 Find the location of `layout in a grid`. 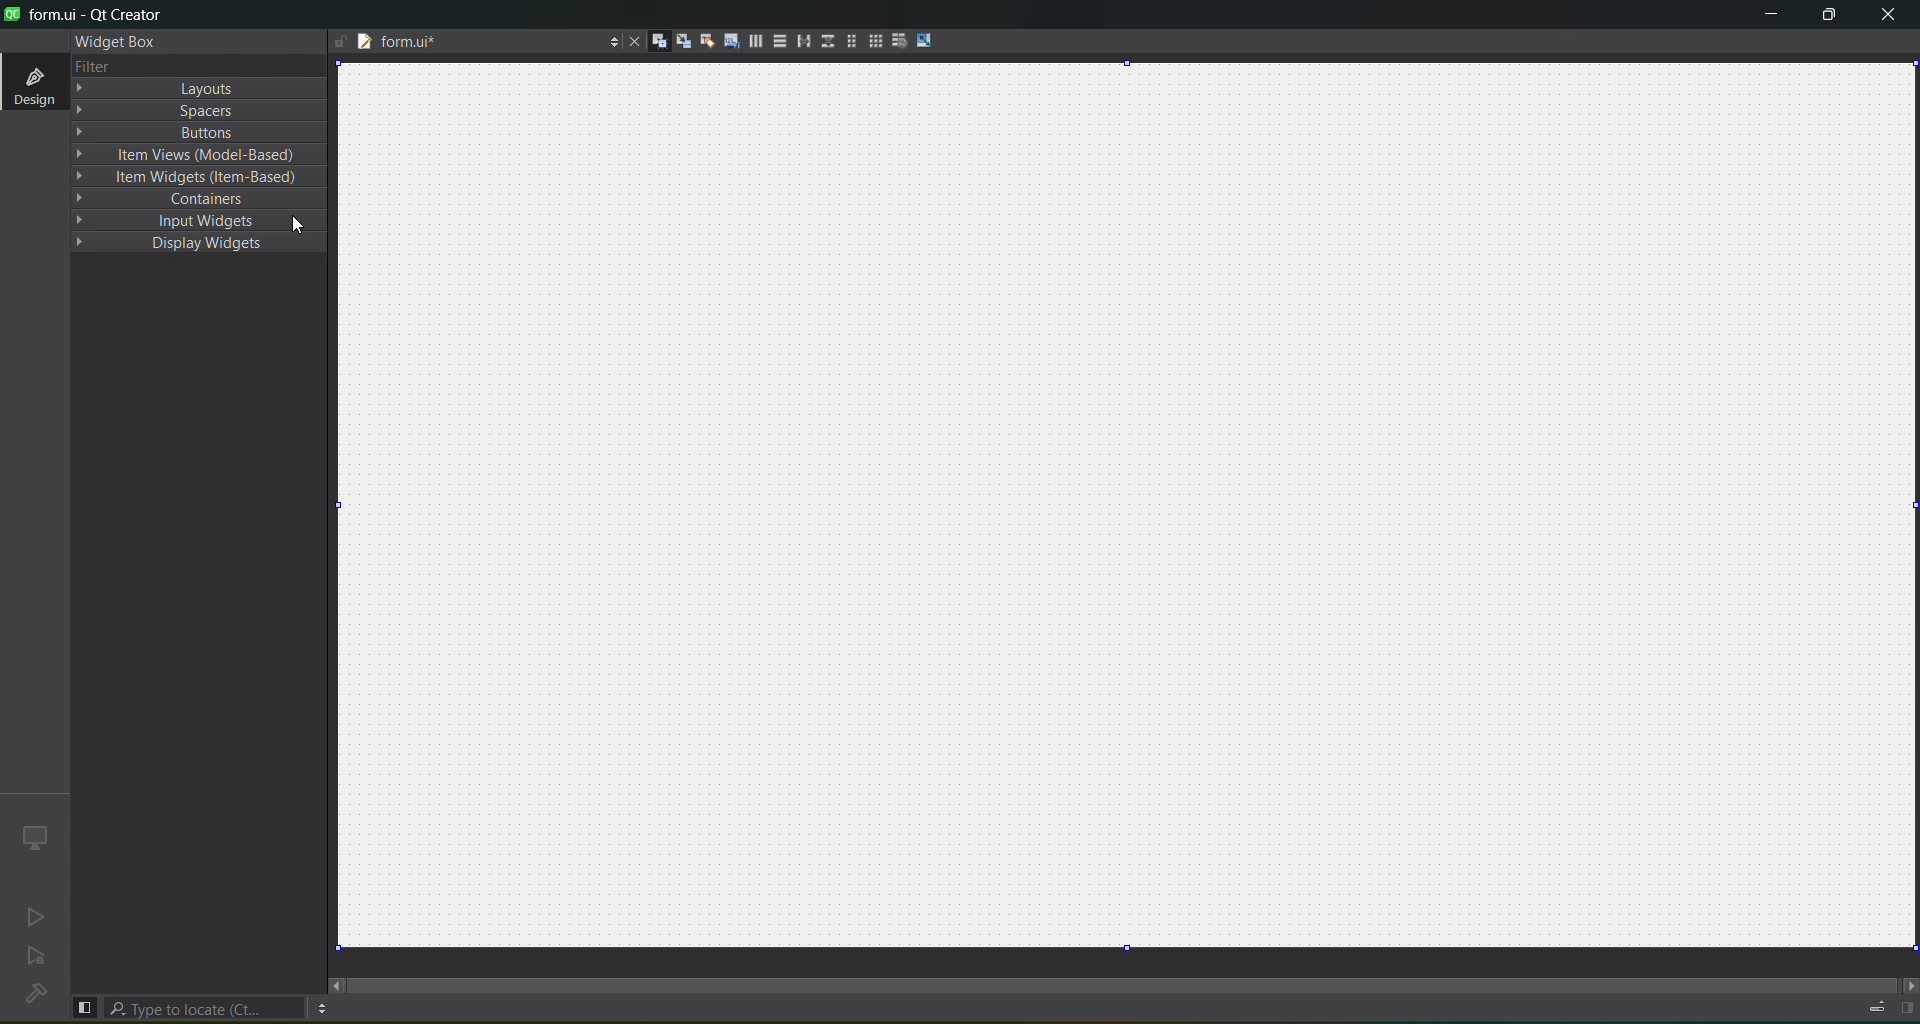

layout in a grid is located at coordinates (877, 40).